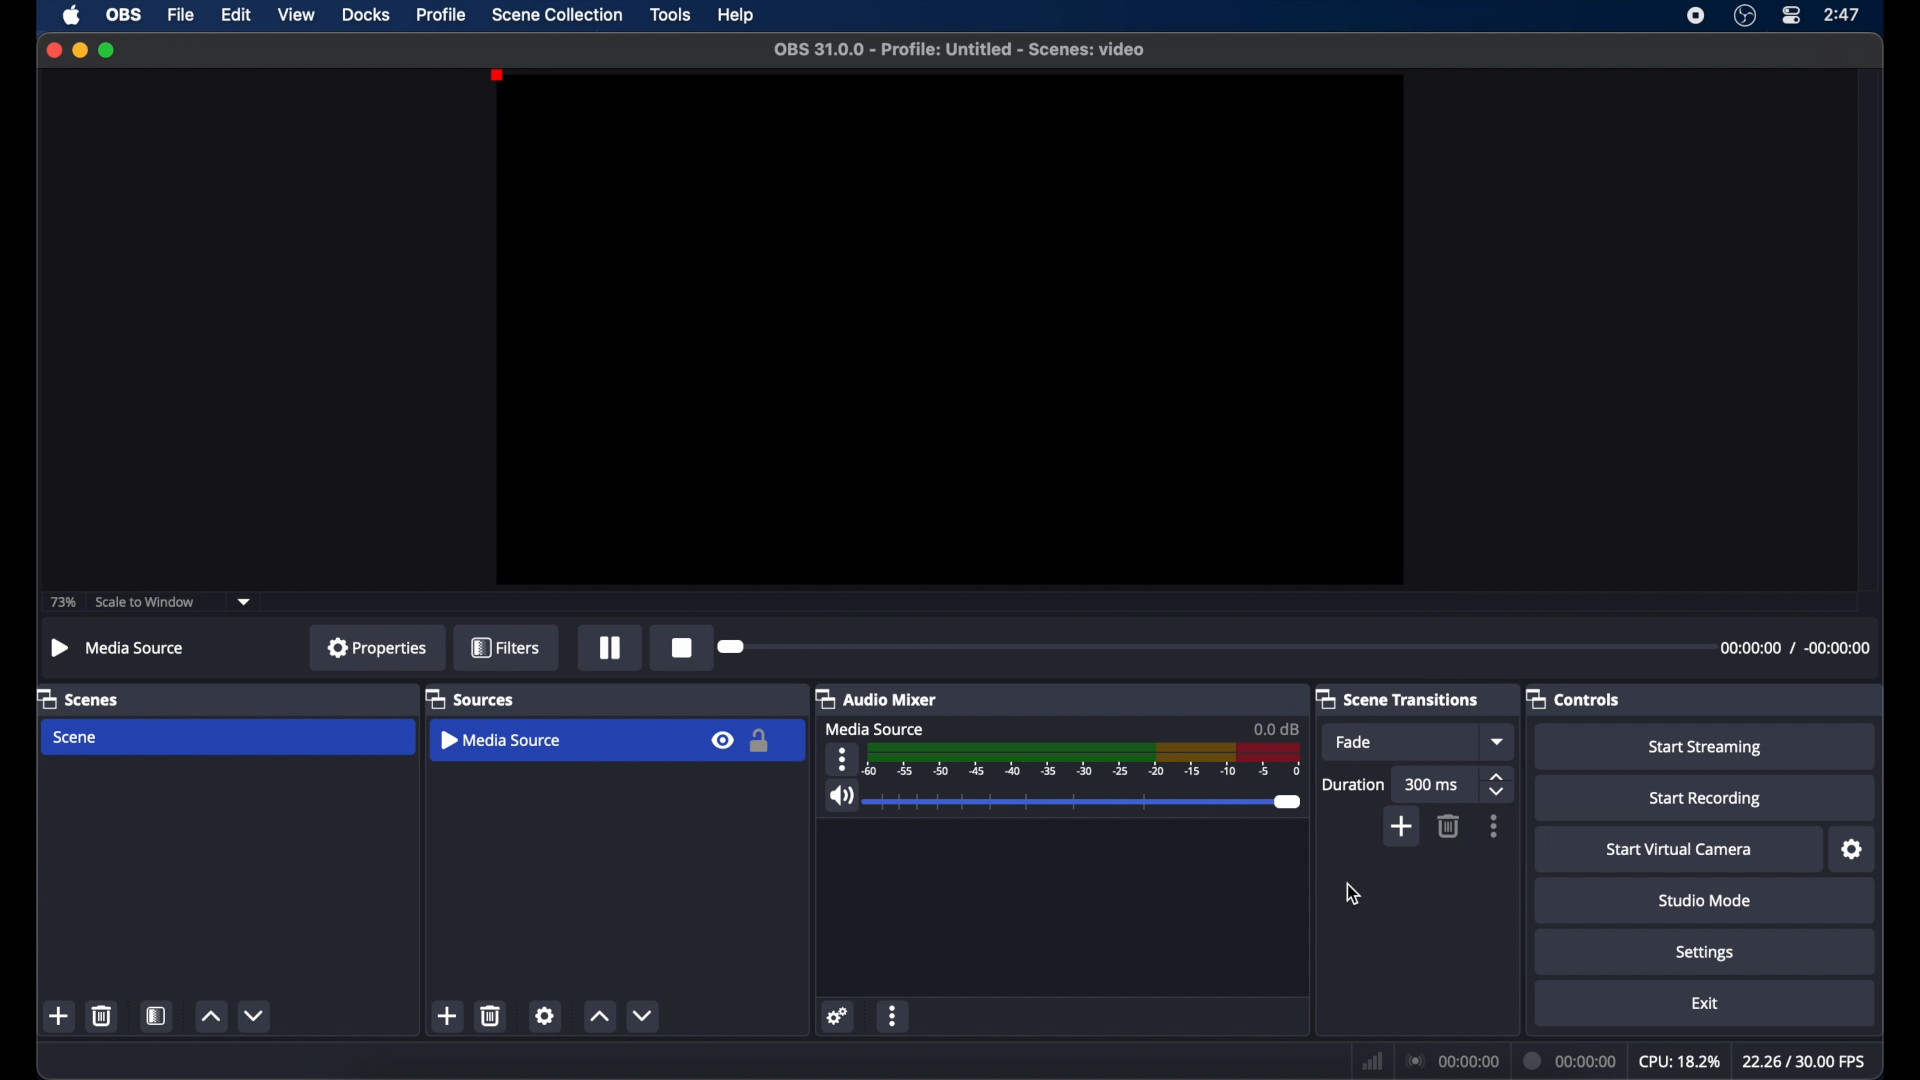 The image size is (1920, 1080). I want to click on scene, so click(77, 737).